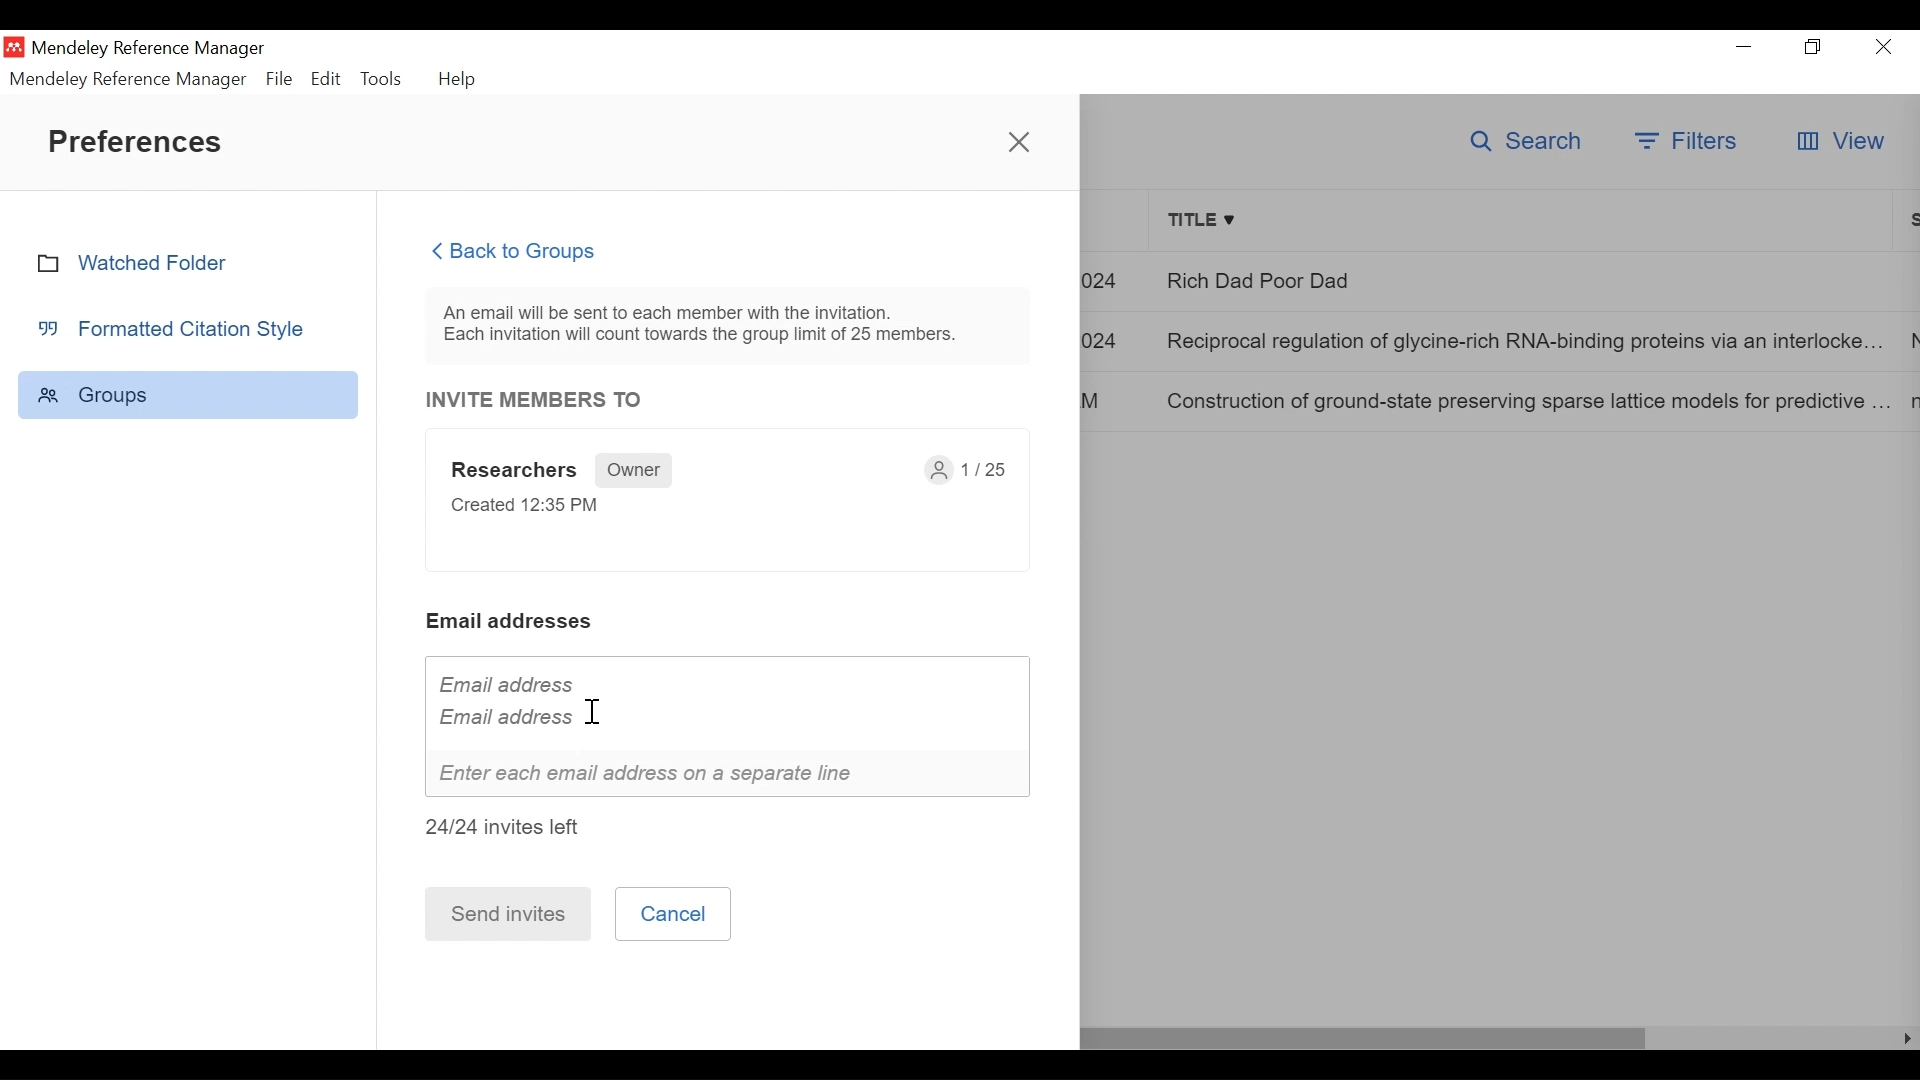  Describe the element at coordinates (516, 830) in the screenshot. I see `24/24 invites left` at that location.